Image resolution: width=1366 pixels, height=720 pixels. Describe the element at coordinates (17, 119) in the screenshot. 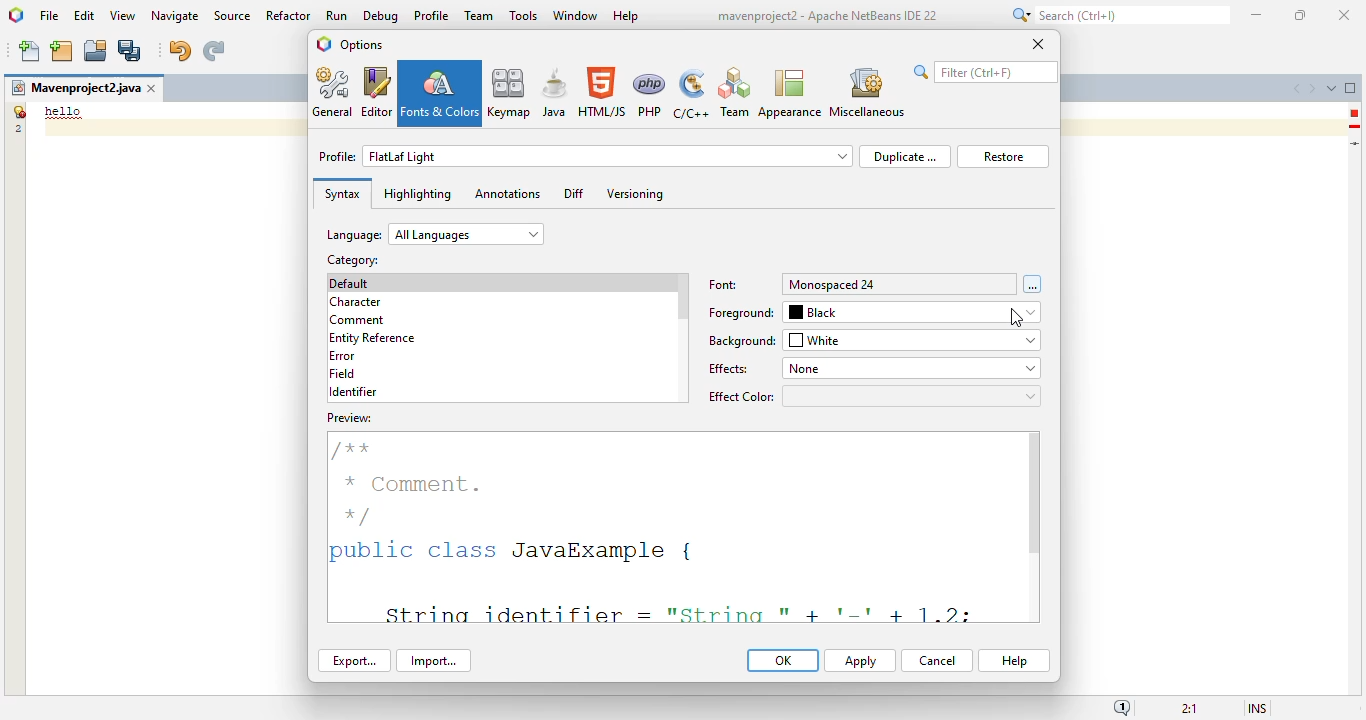

I see `line numbers` at that location.